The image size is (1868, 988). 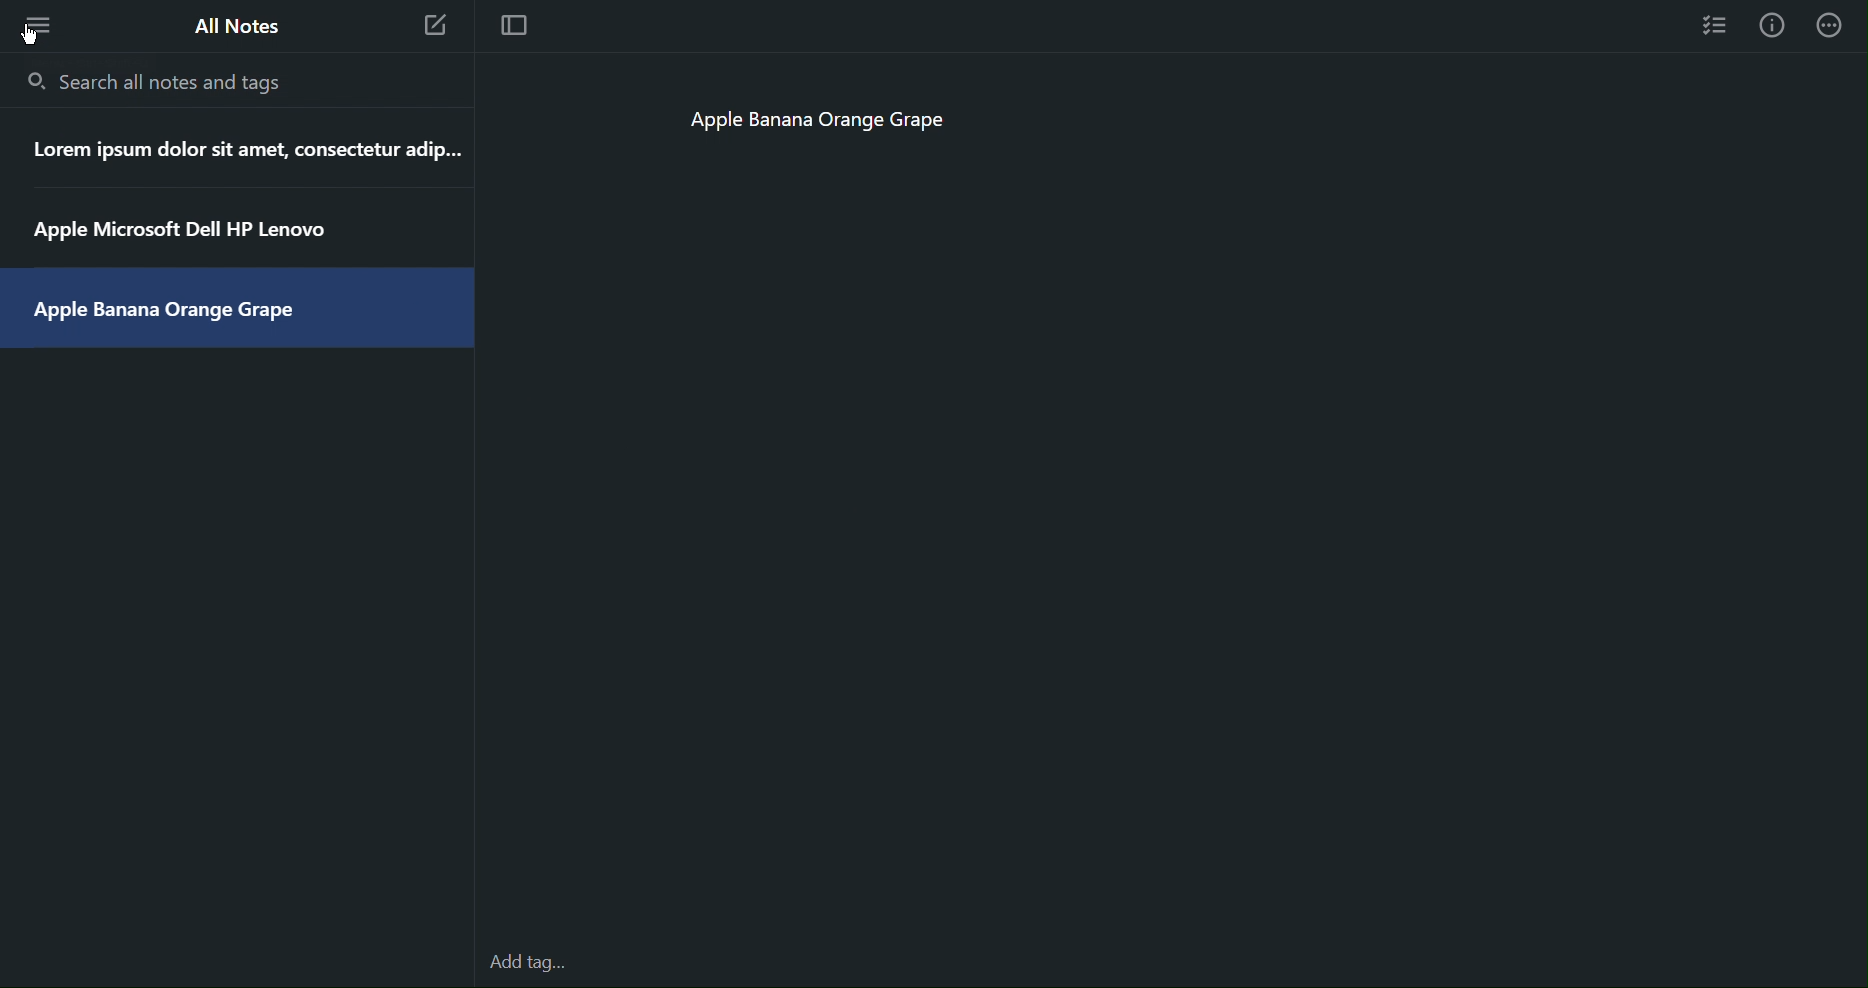 What do you see at coordinates (40, 35) in the screenshot?
I see `cursor` at bounding box center [40, 35].